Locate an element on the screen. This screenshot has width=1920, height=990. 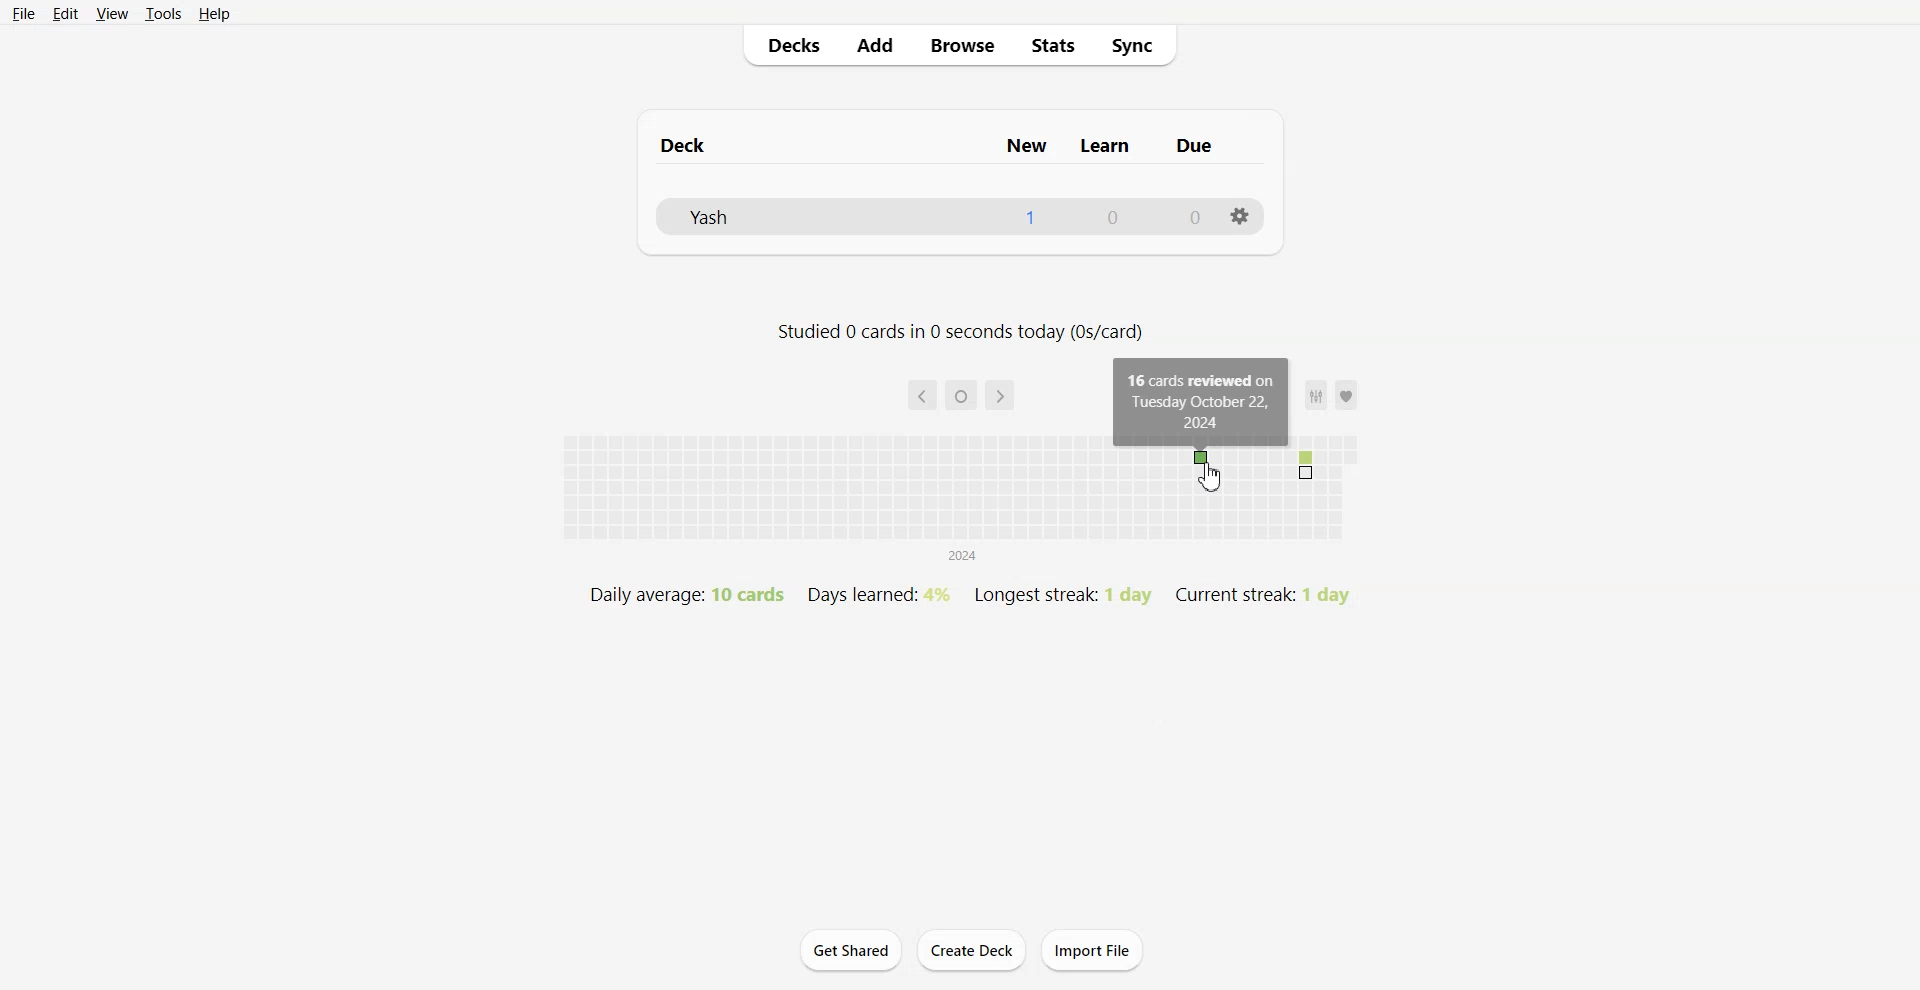
0 is located at coordinates (1198, 216).